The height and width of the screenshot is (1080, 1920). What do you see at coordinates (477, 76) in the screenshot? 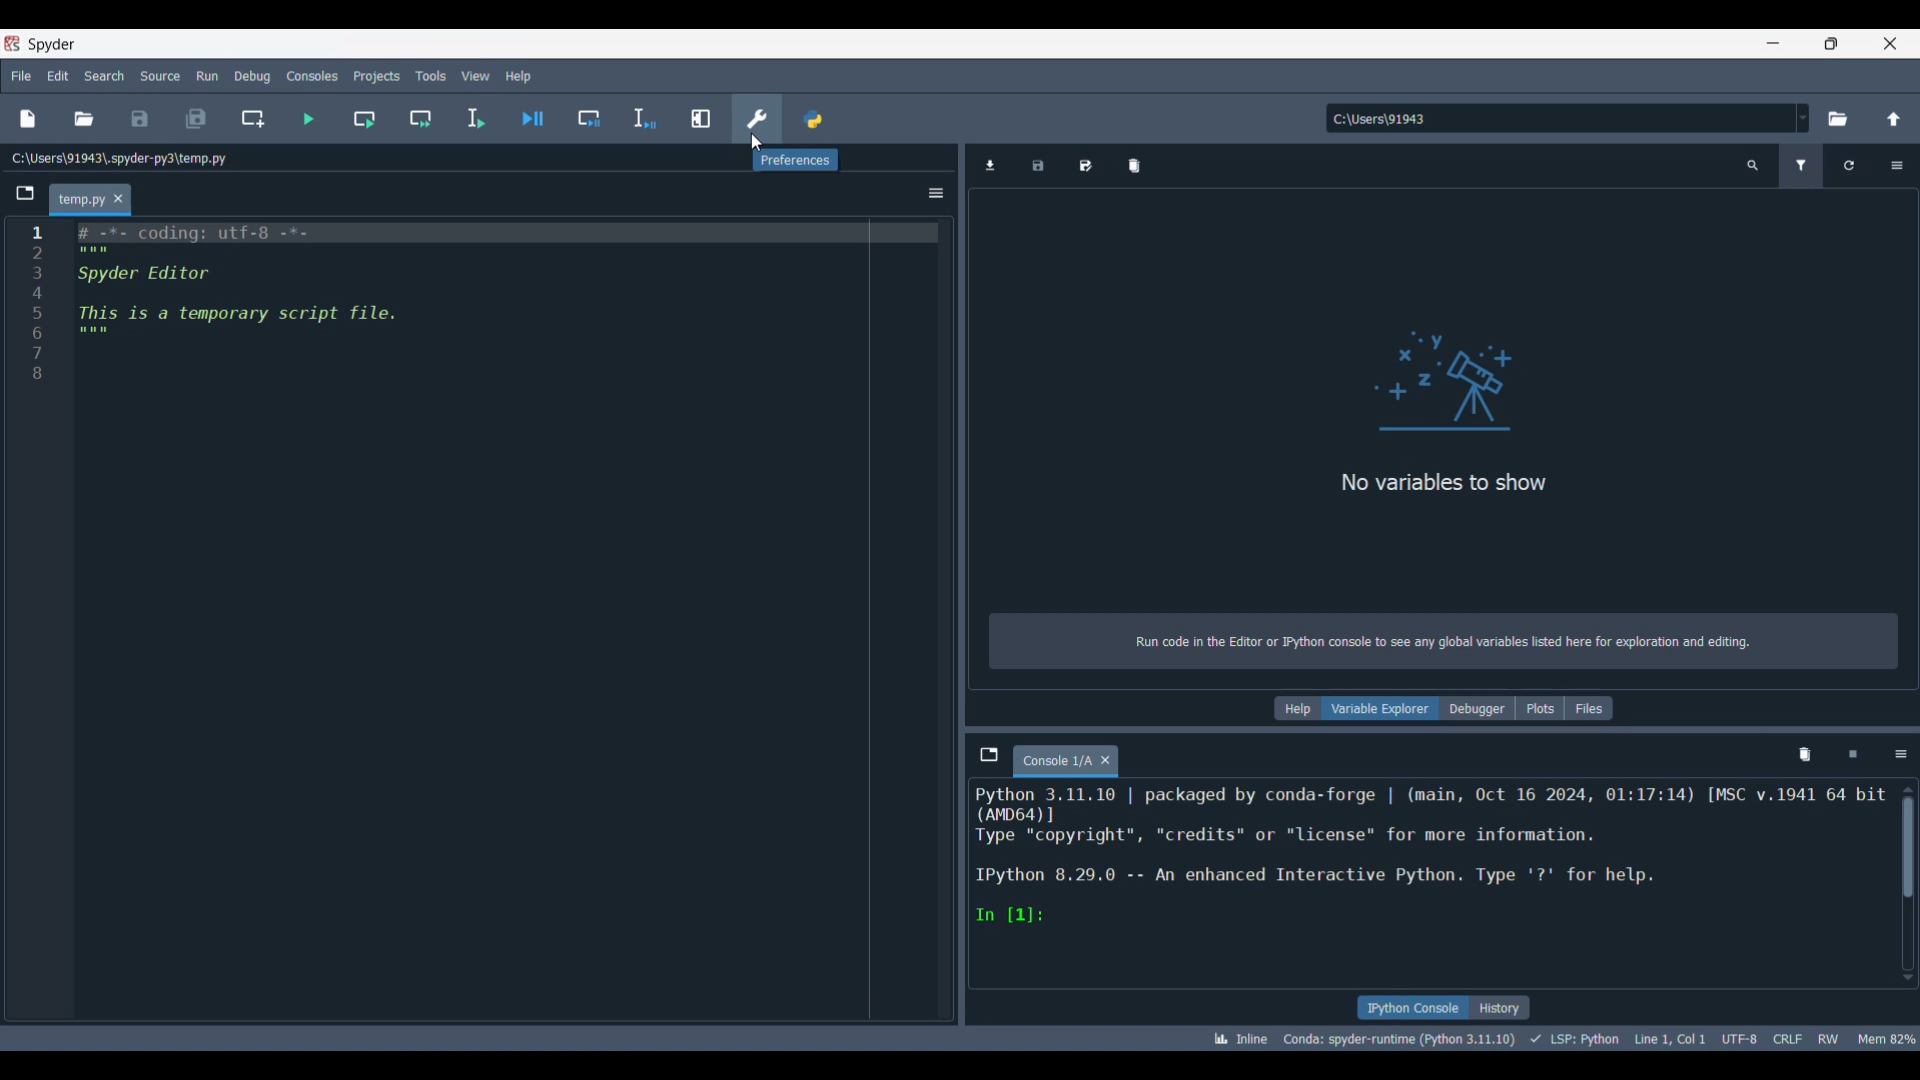
I see `View menu` at bounding box center [477, 76].